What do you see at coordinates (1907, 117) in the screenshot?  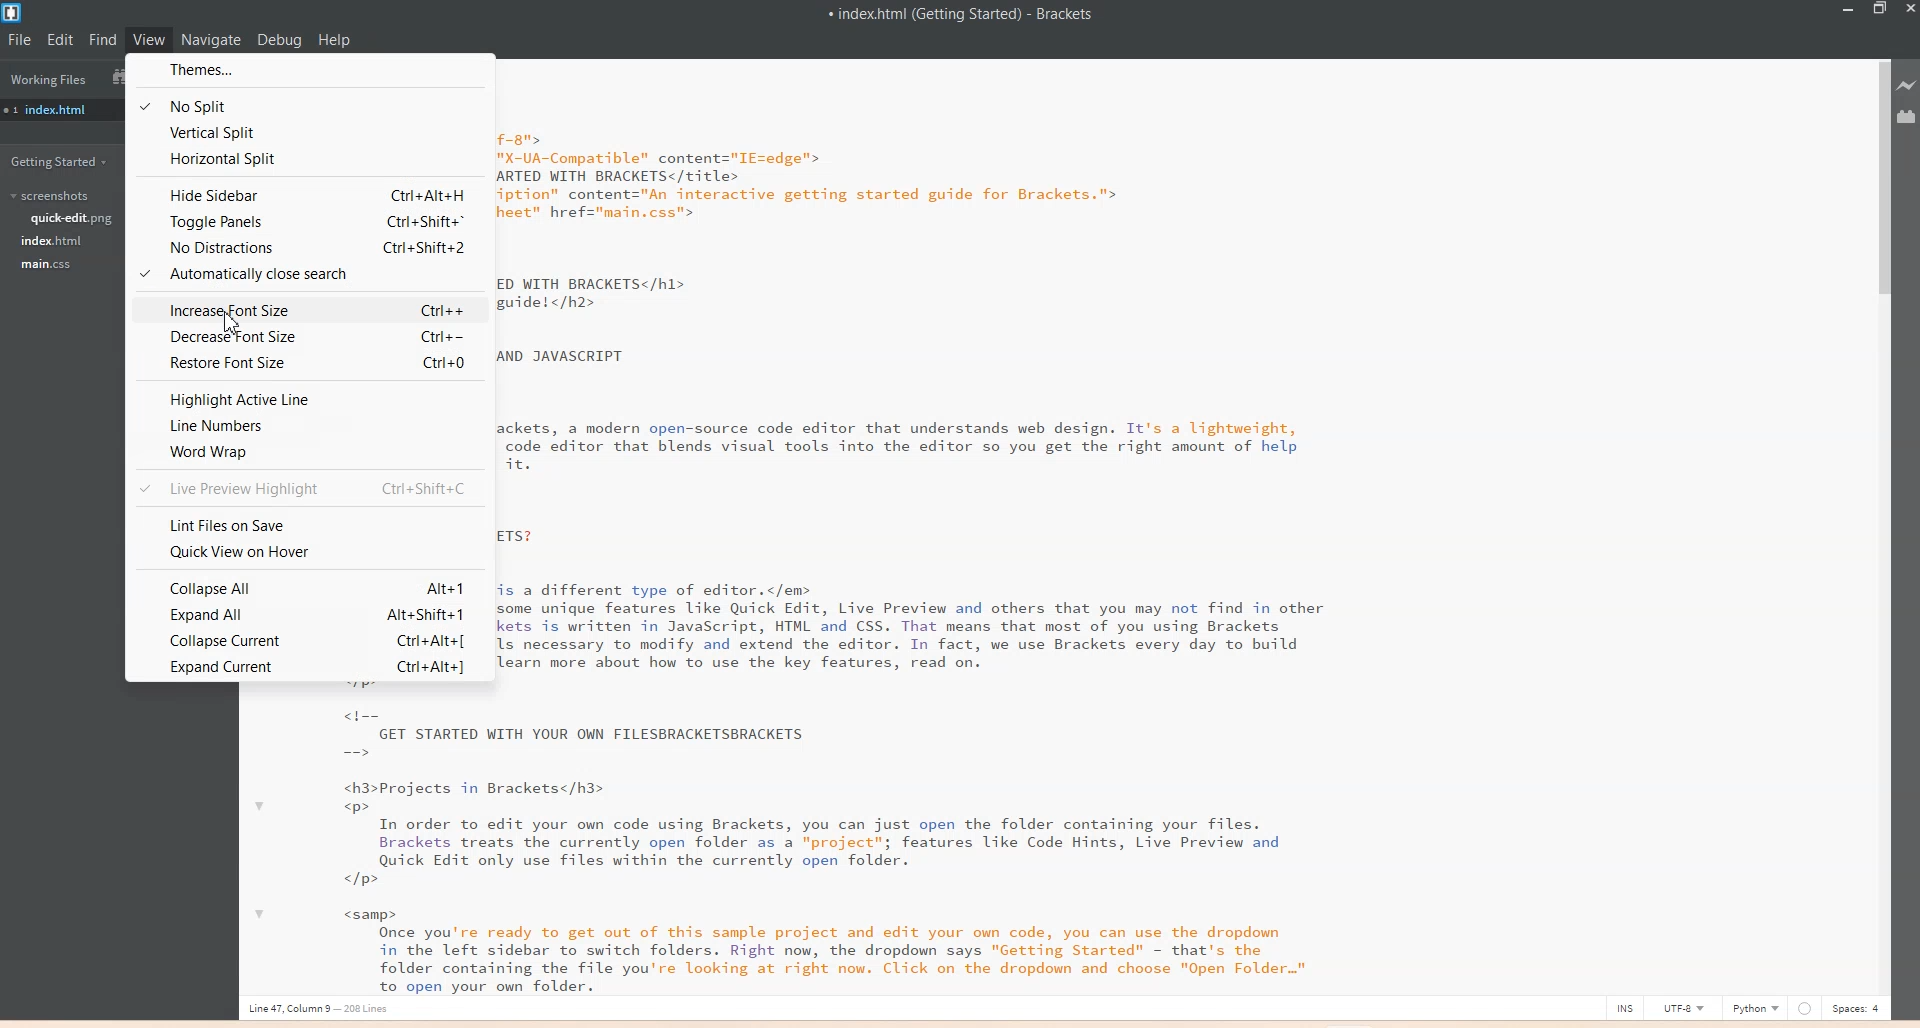 I see `Extensions Manager` at bounding box center [1907, 117].